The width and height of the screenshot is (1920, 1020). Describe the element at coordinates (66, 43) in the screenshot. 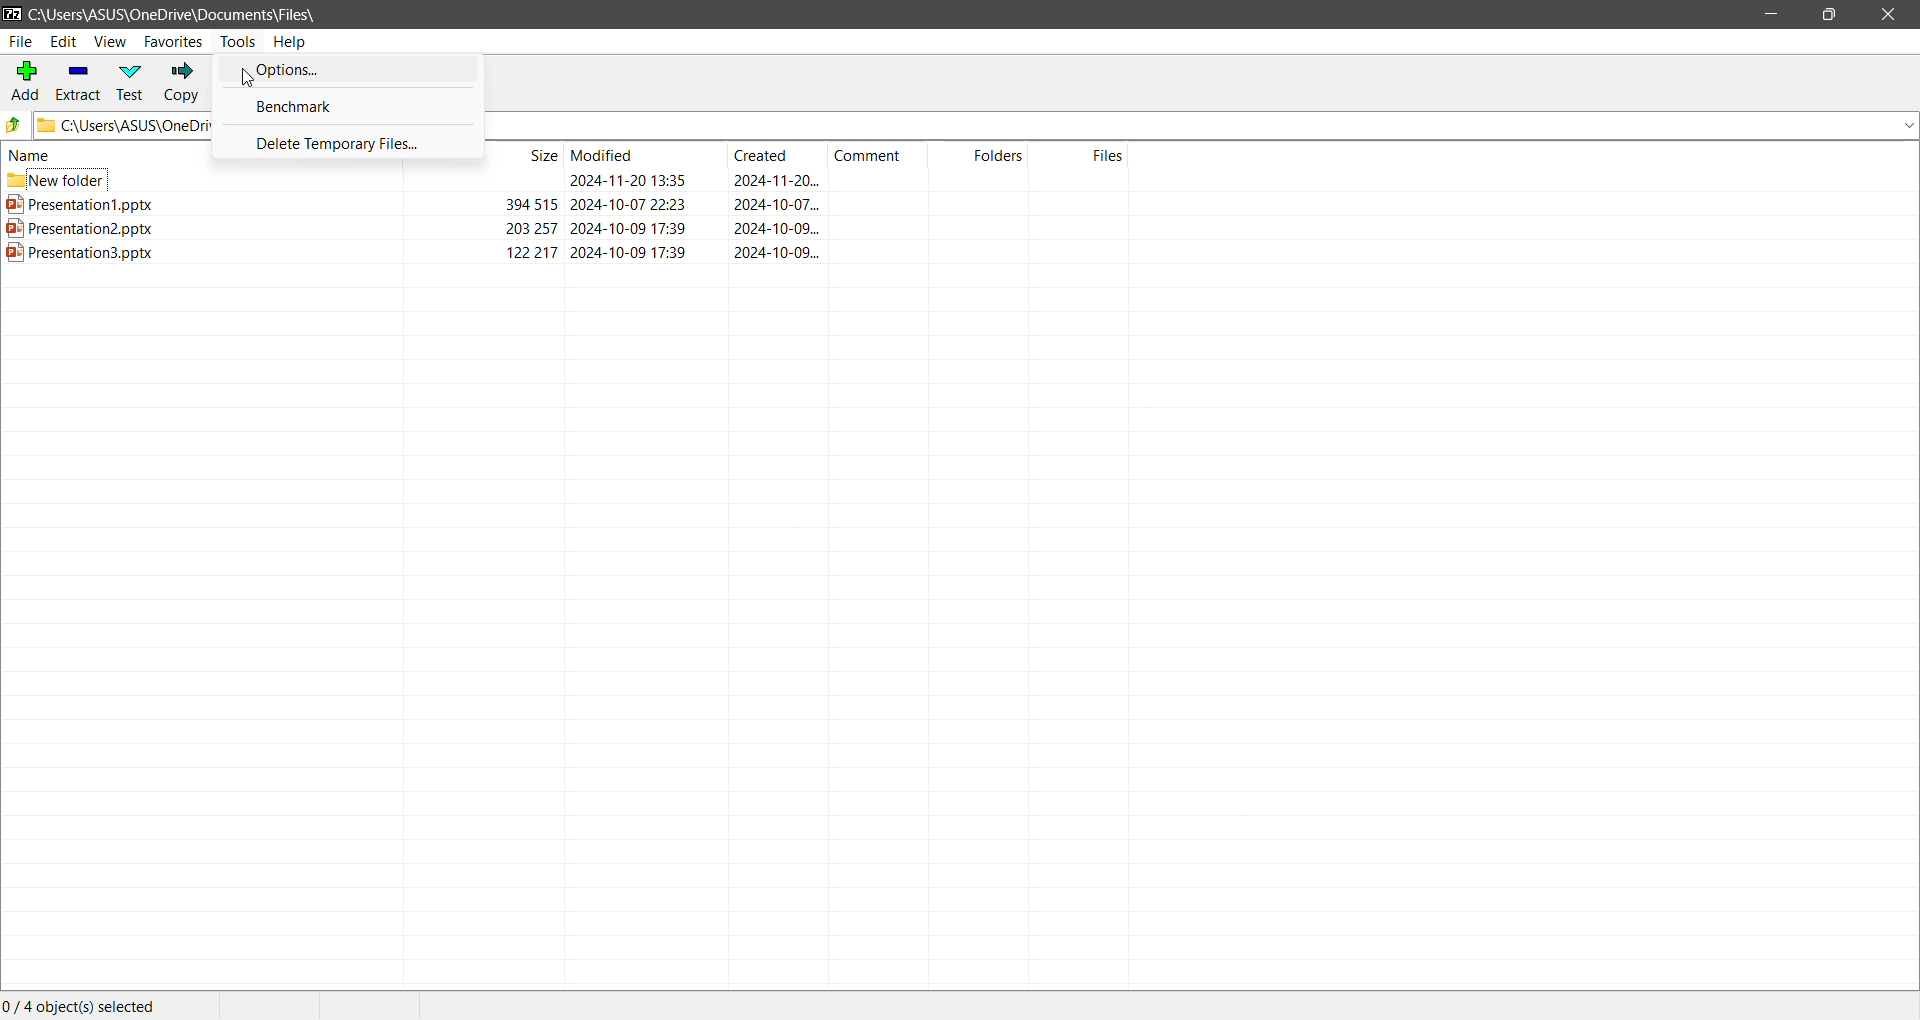

I see `Edit` at that location.